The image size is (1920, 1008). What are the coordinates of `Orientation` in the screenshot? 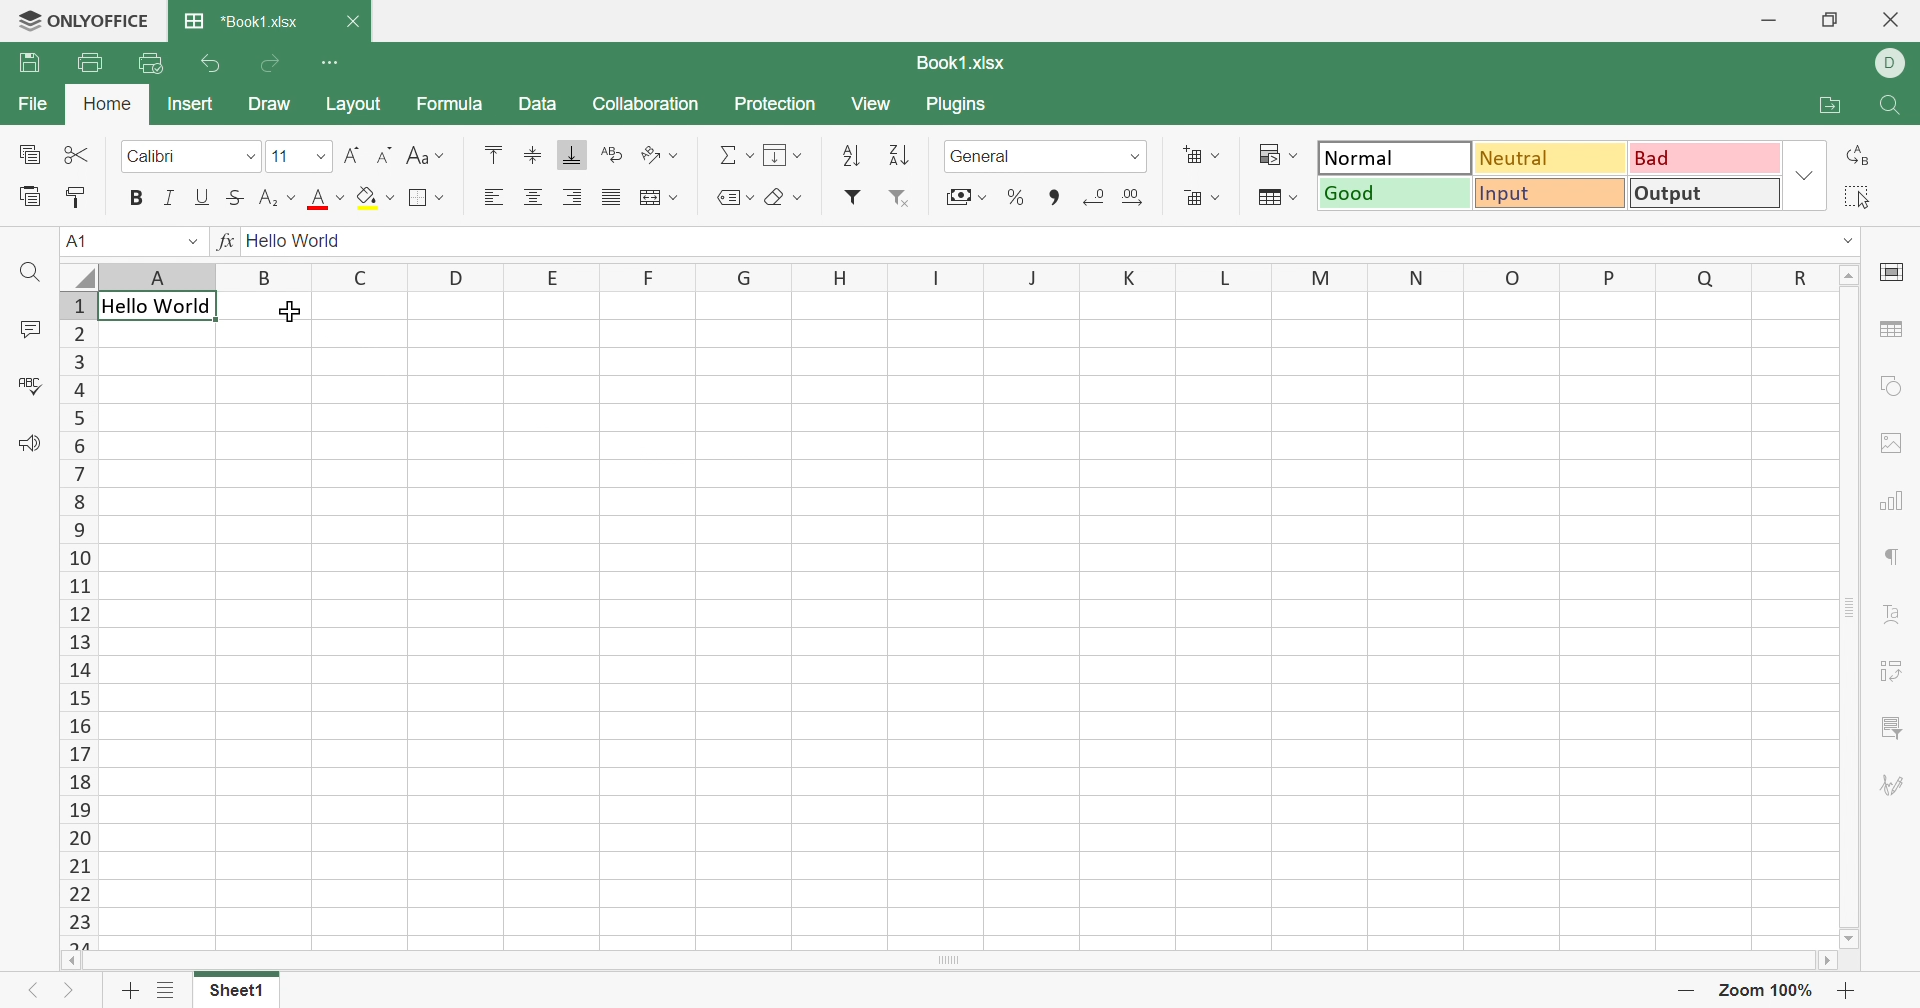 It's located at (653, 155).